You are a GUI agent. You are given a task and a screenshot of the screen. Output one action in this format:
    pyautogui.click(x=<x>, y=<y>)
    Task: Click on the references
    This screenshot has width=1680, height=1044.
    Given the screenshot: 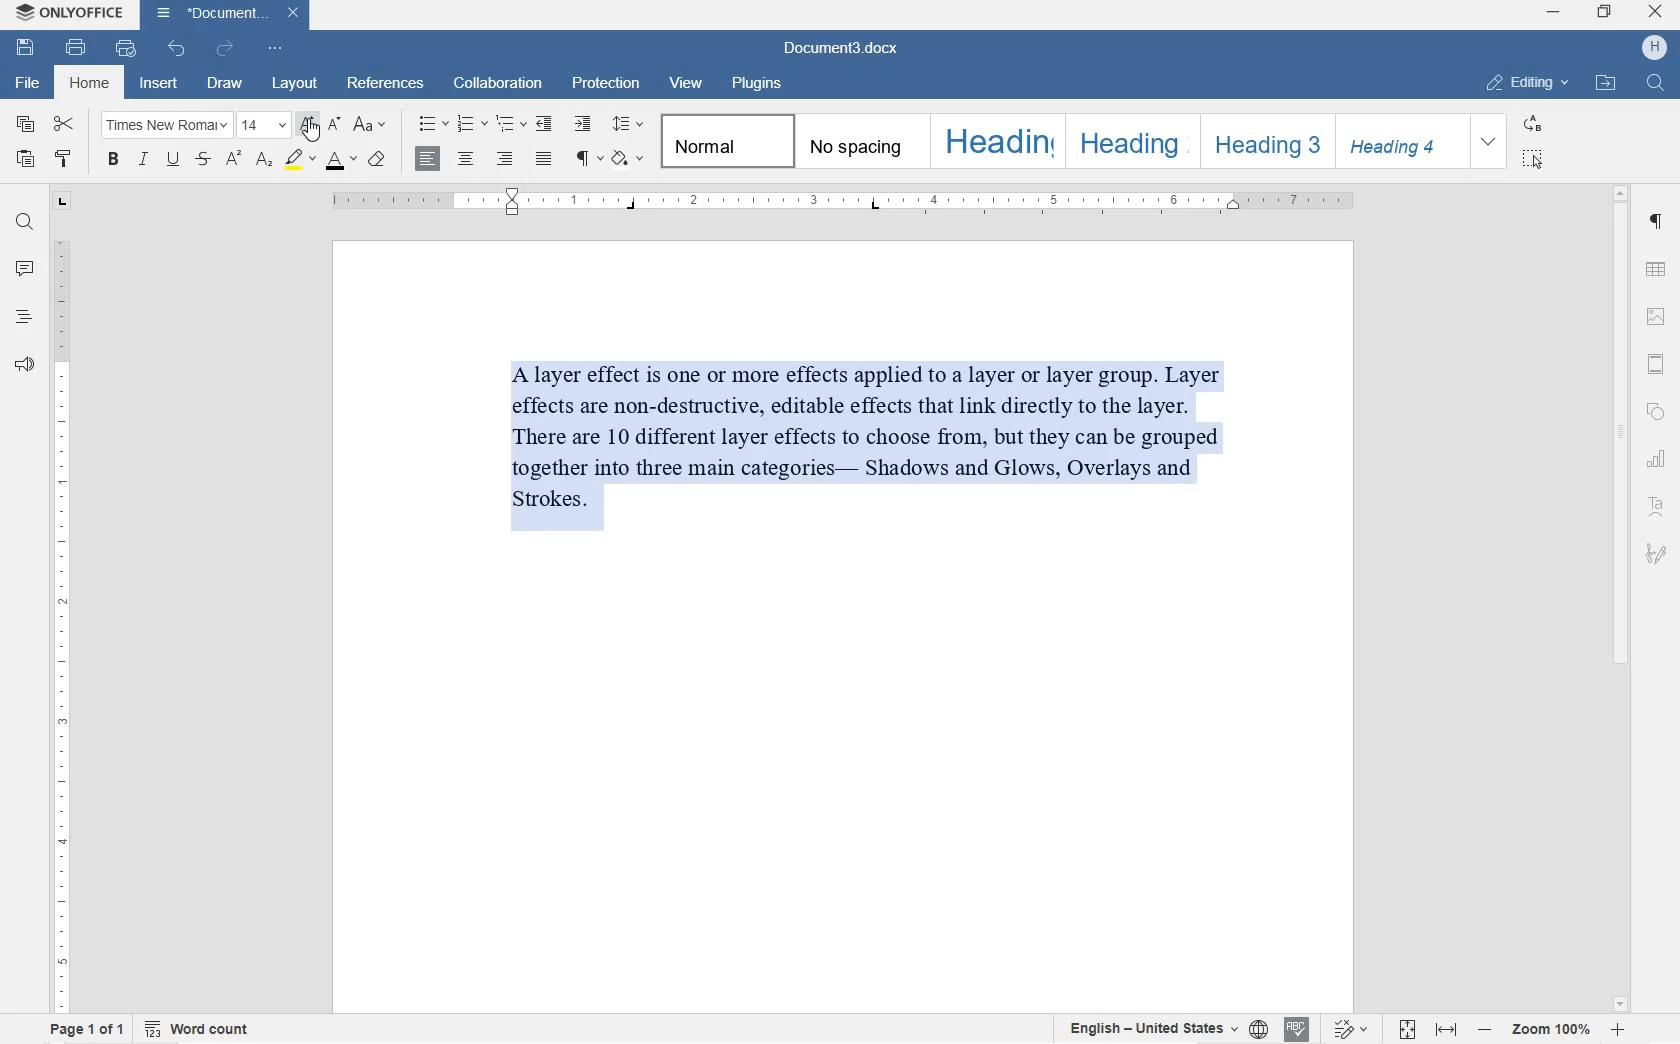 What is the action you would take?
    pyautogui.click(x=388, y=84)
    